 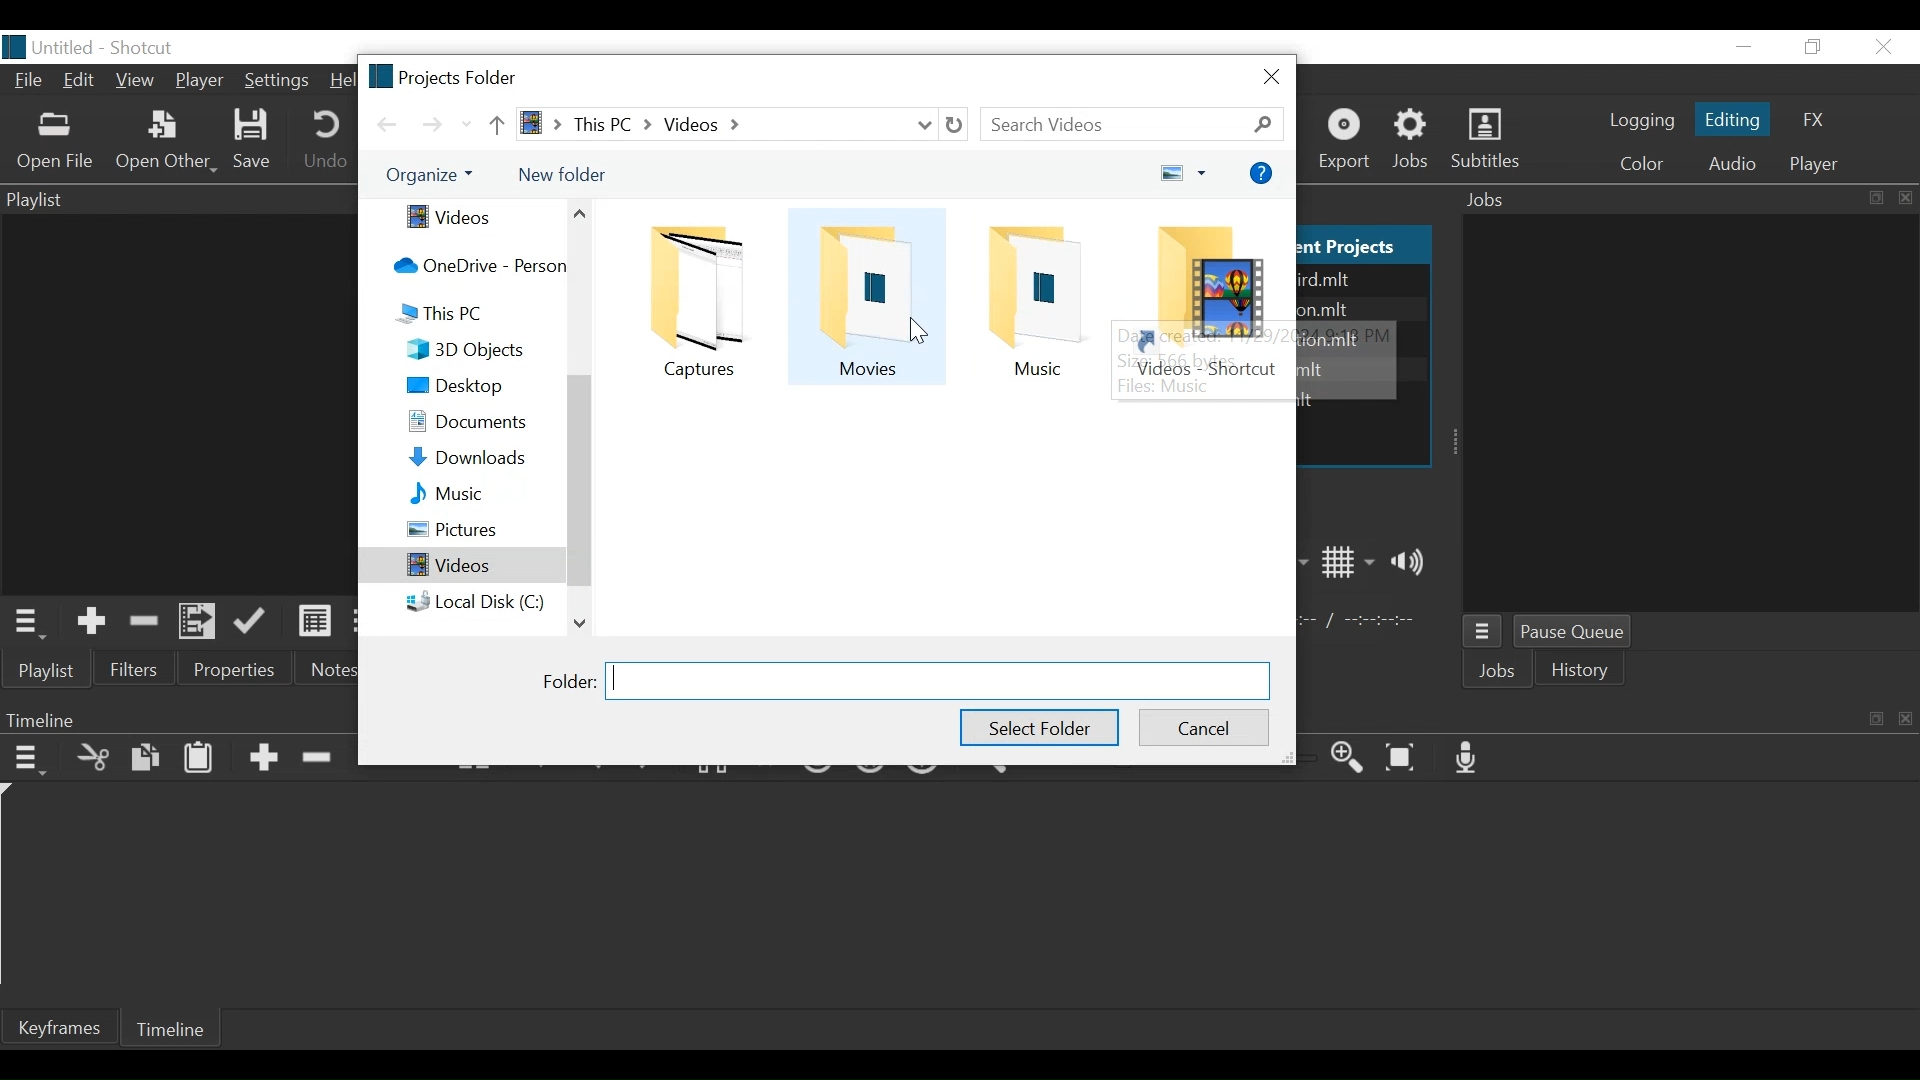 I want to click on View as Detail, so click(x=314, y=621).